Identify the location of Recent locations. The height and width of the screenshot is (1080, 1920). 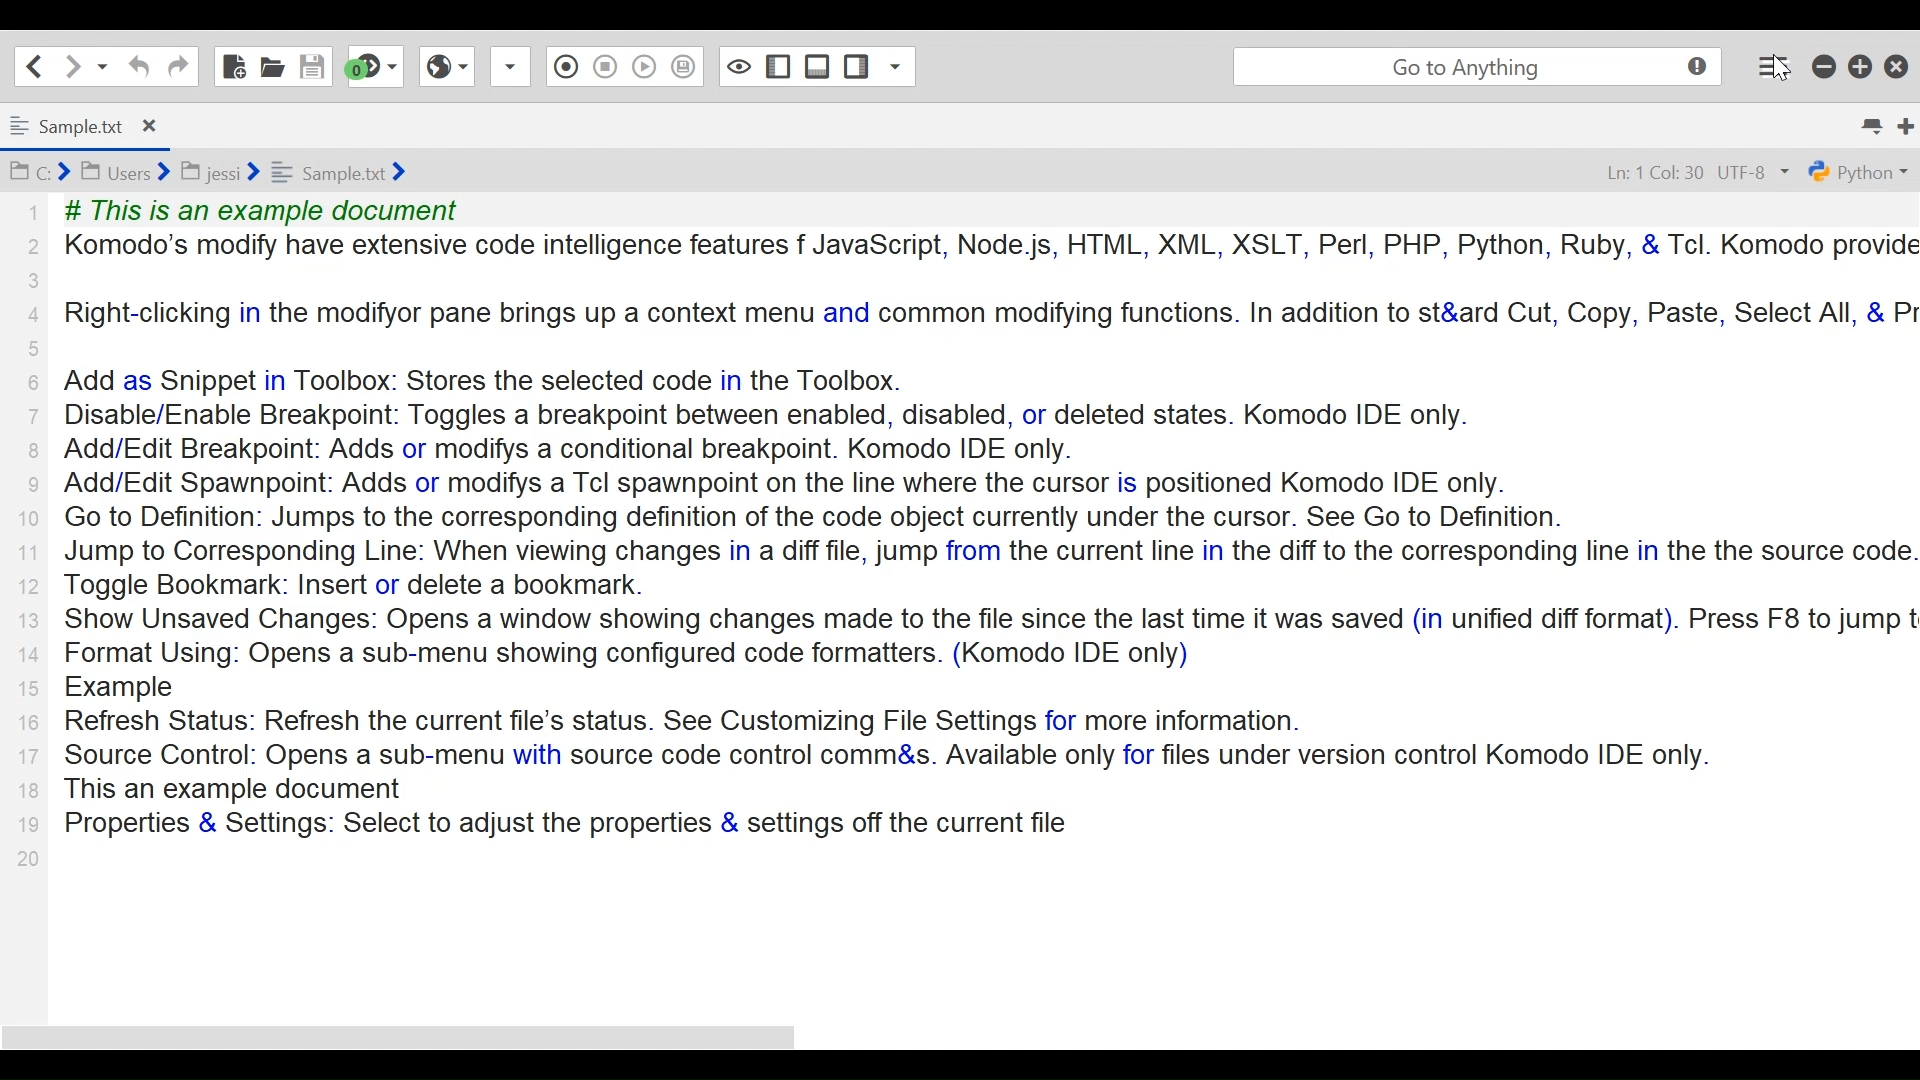
(101, 65).